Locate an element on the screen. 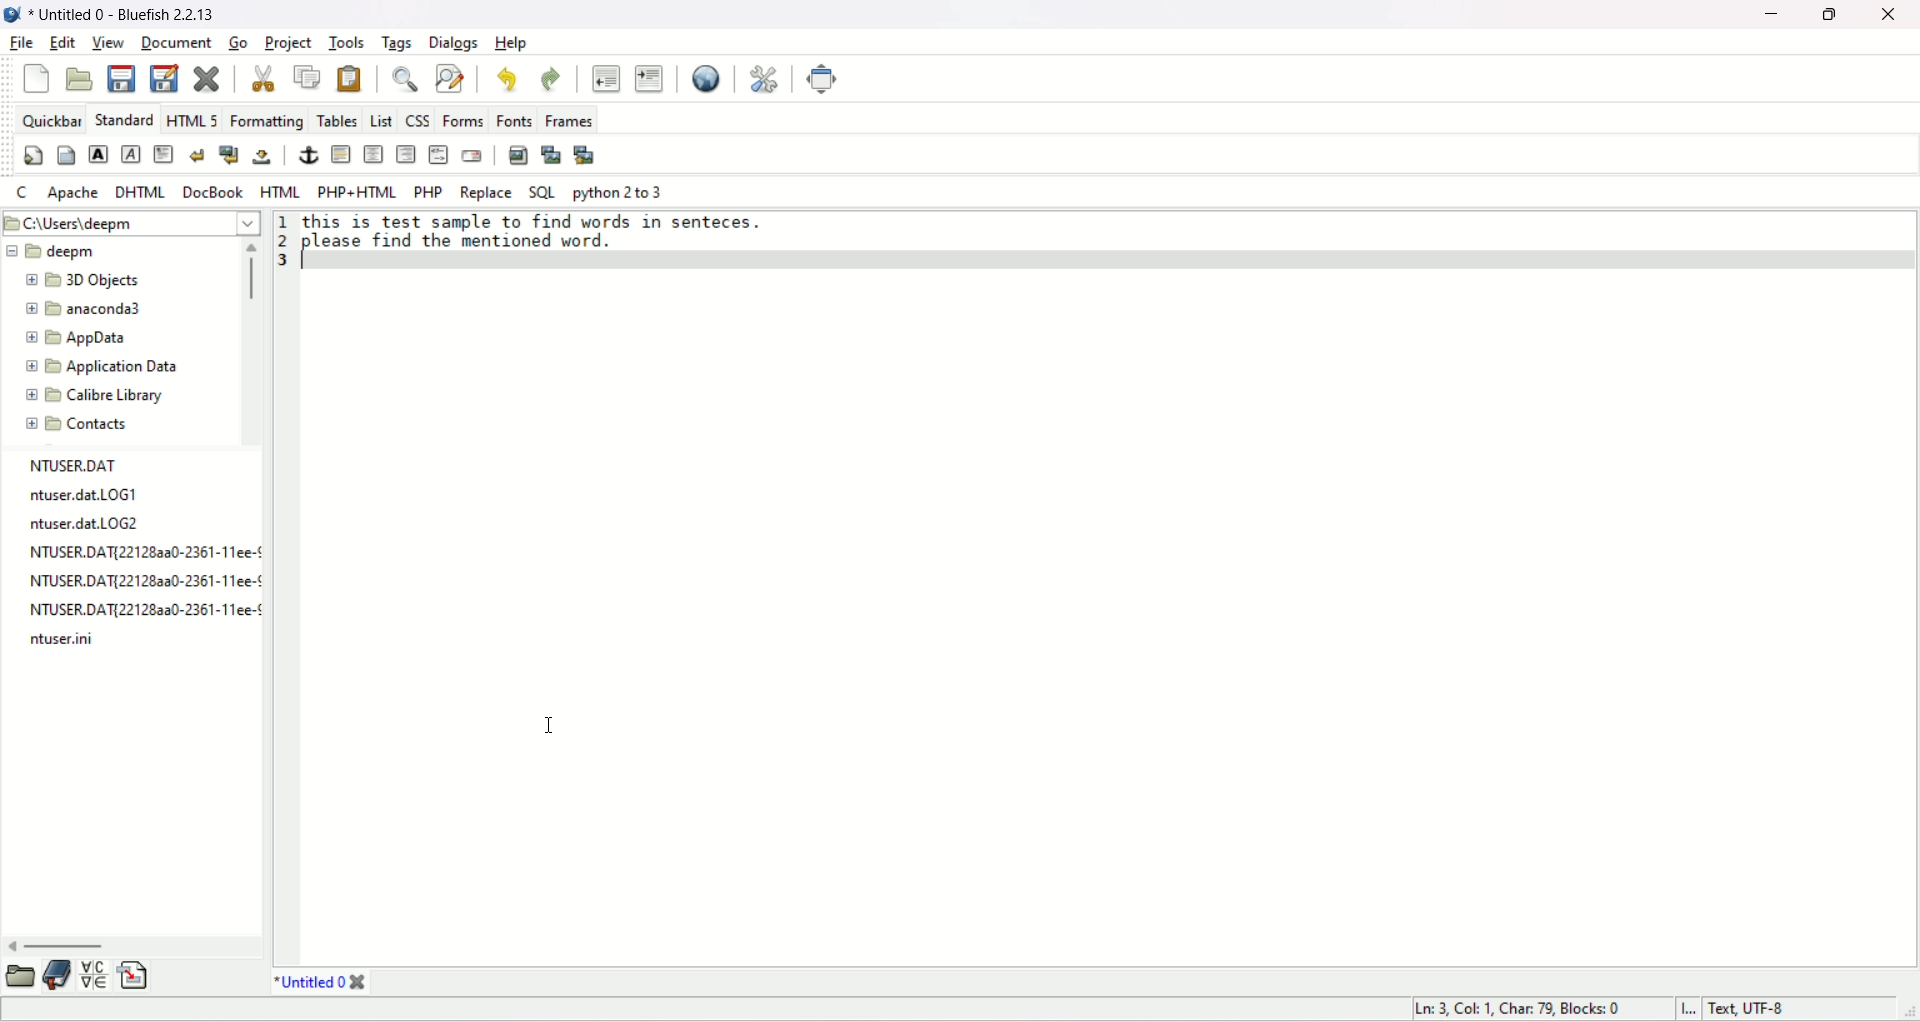  tools is located at coordinates (345, 43).